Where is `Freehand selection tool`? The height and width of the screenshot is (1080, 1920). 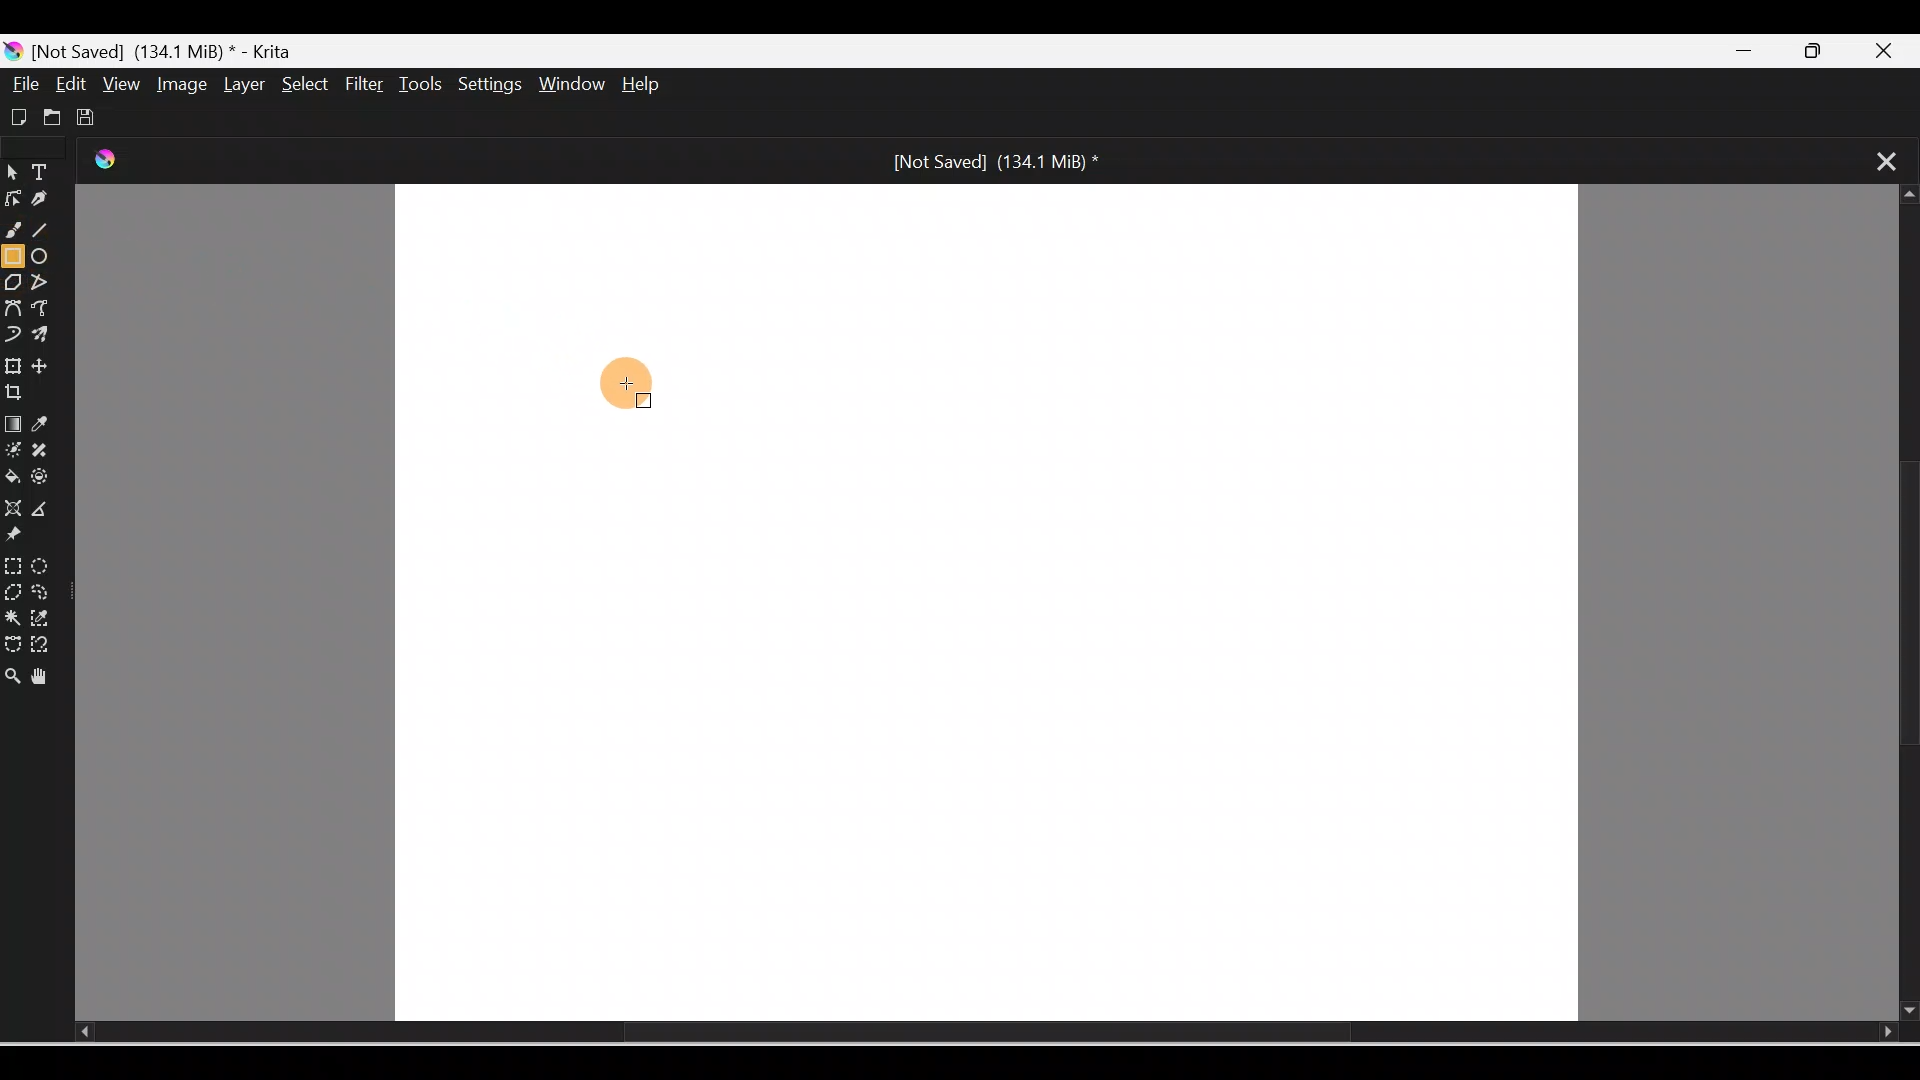
Freehand selection tool is located at coordinates (46, 592).